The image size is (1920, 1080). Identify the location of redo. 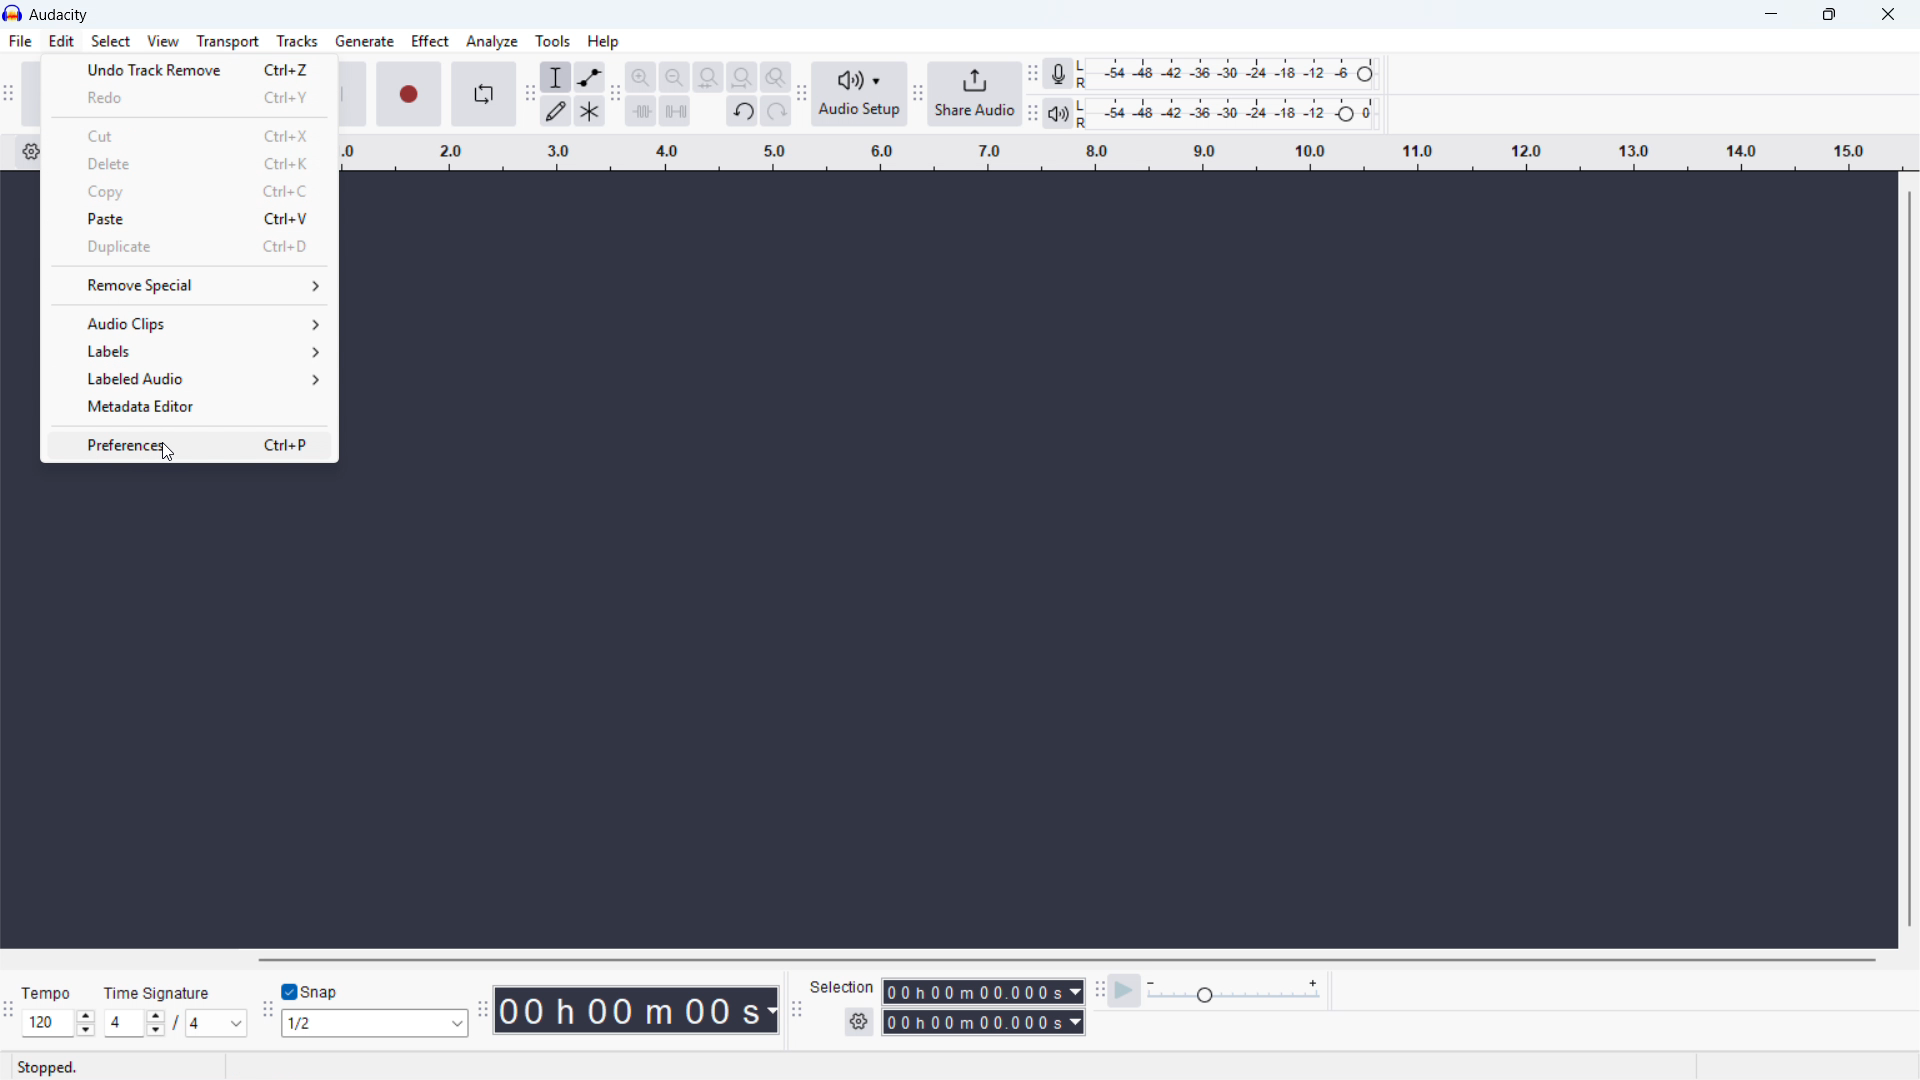
(776, 110).